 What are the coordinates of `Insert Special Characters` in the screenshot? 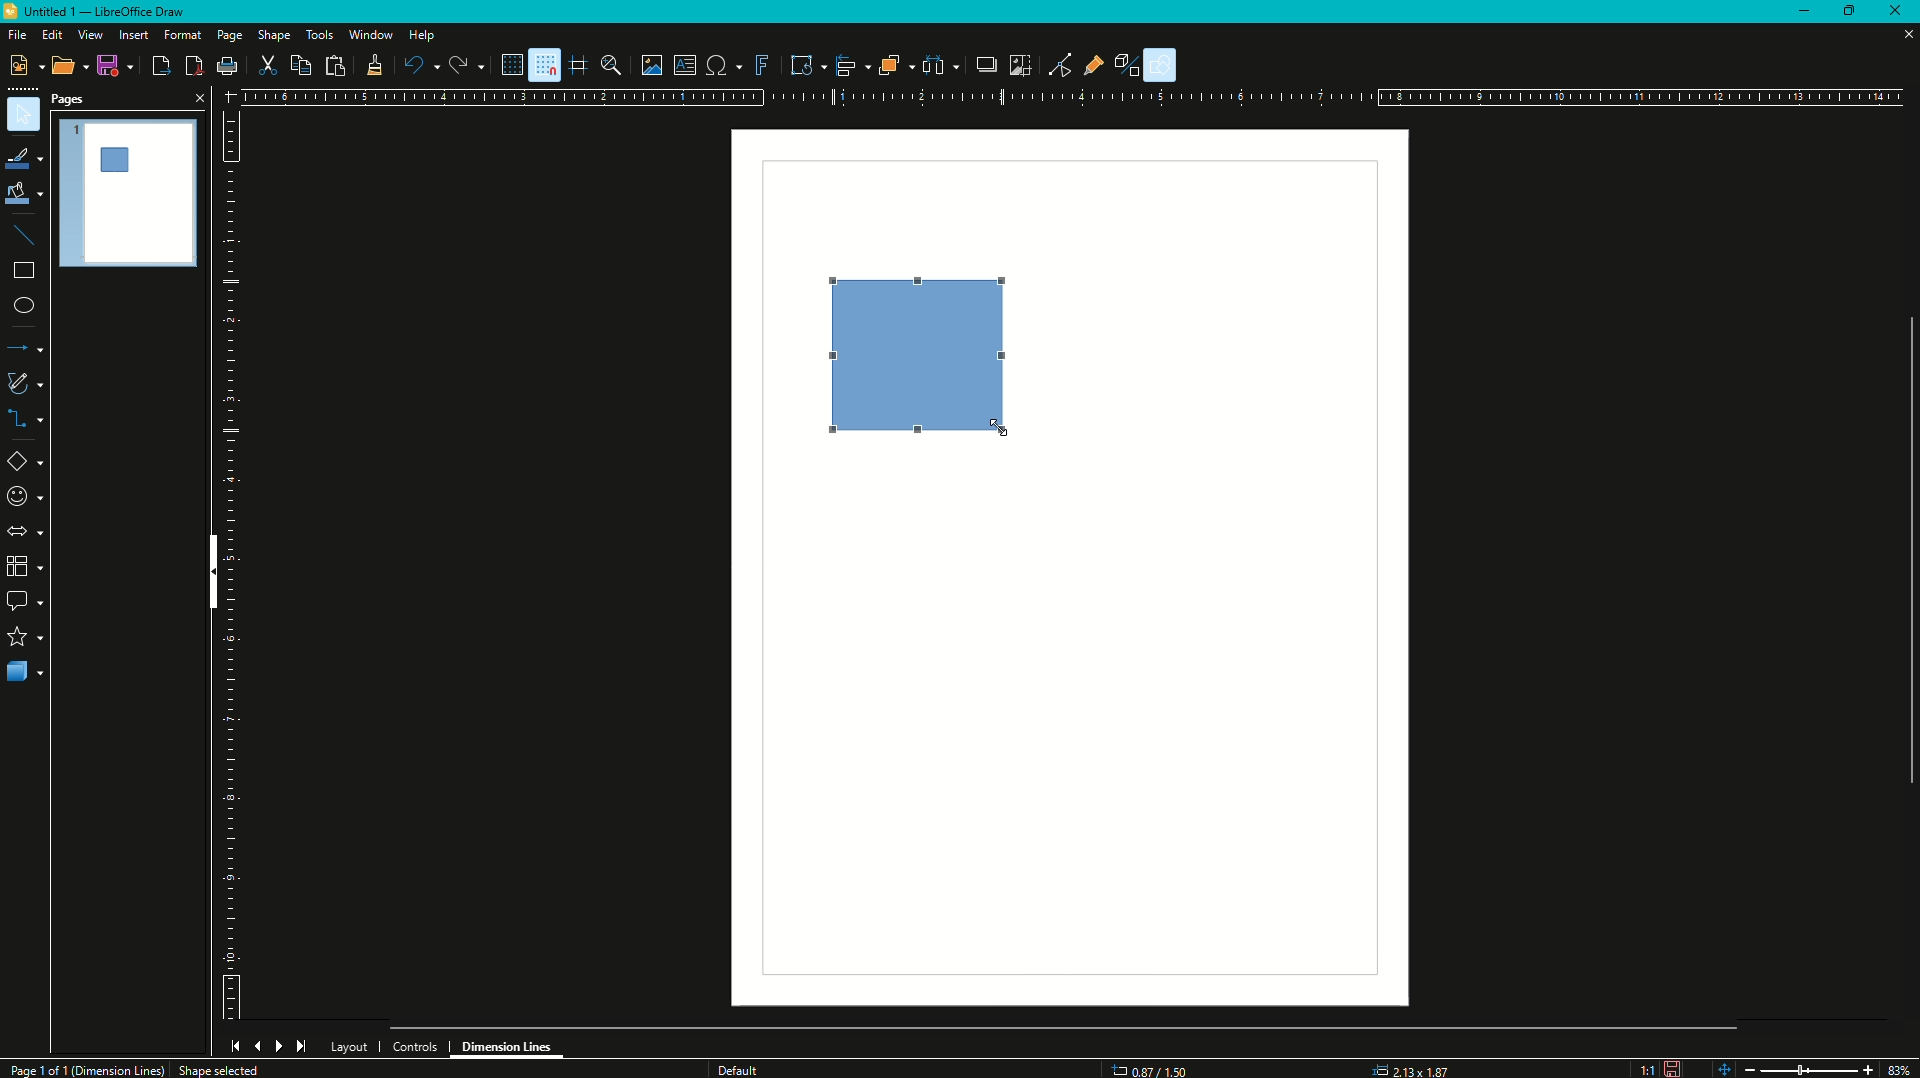 It's located at (722, 62).